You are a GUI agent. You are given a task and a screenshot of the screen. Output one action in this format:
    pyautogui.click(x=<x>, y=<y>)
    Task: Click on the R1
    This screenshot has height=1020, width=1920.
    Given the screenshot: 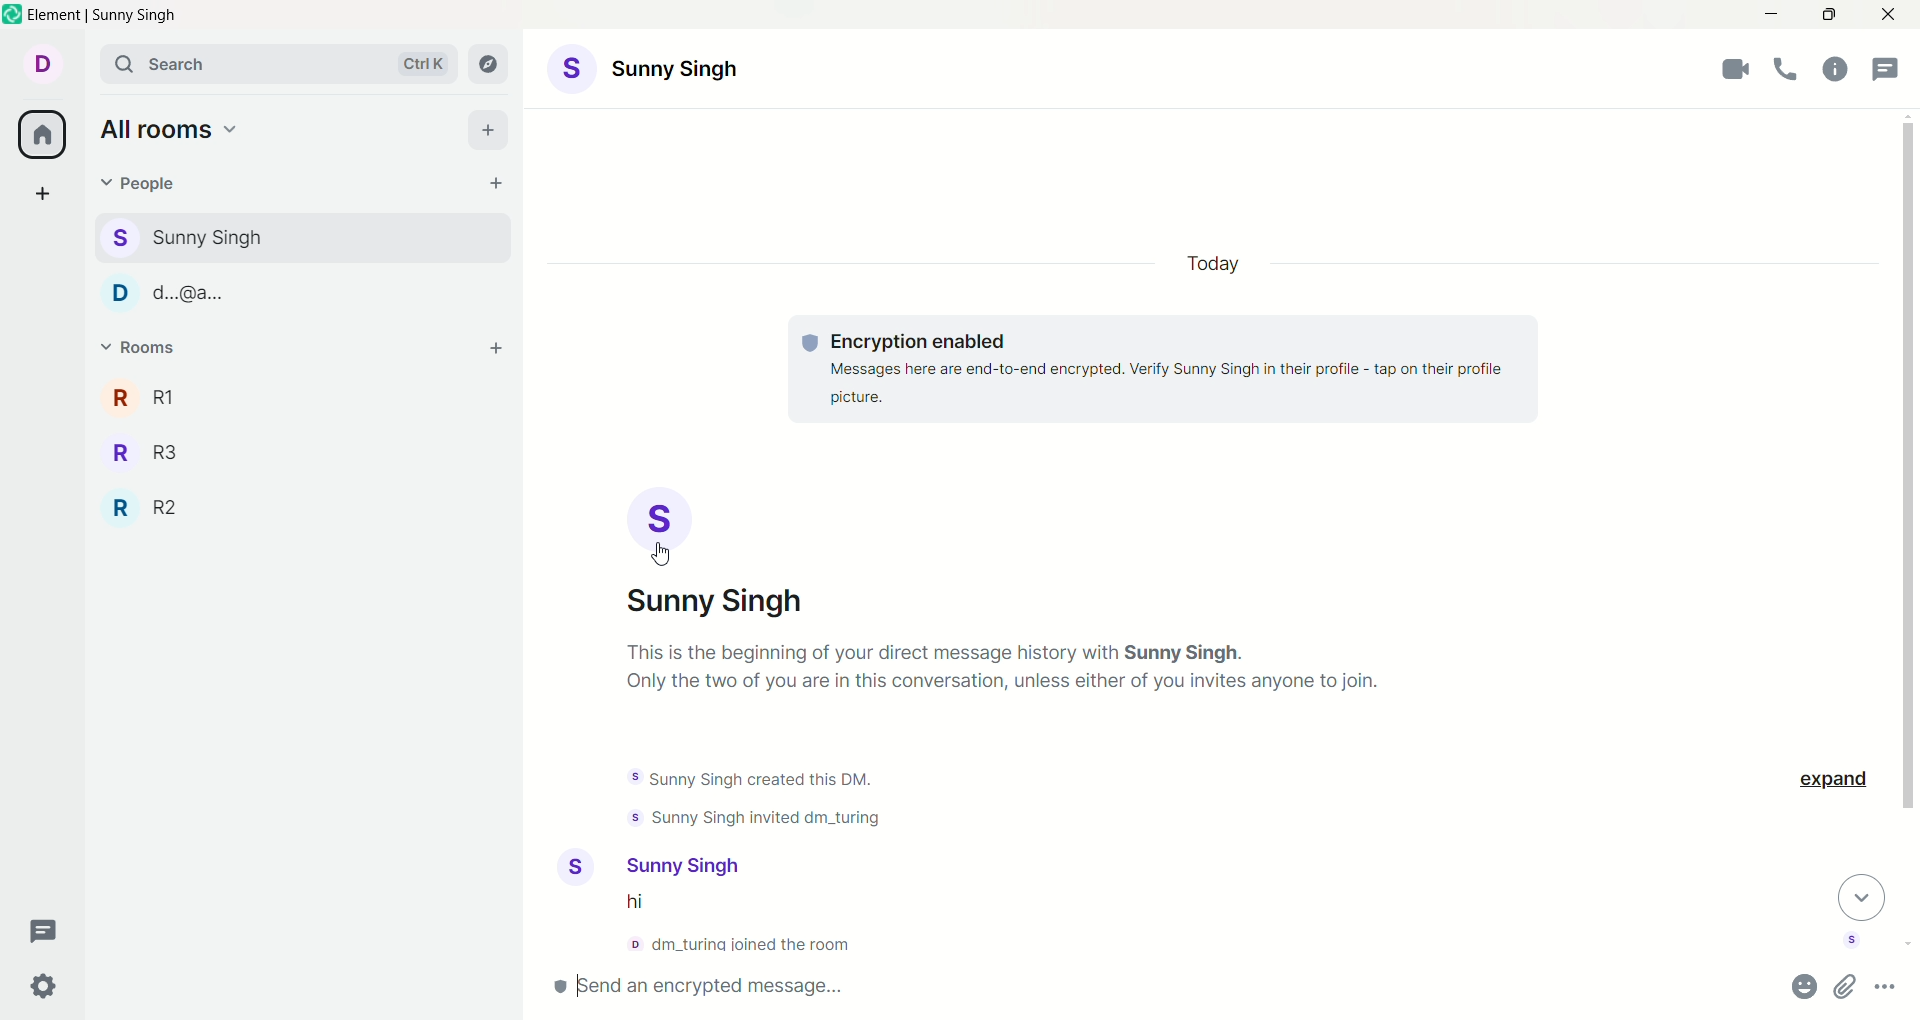 What is the action you would take?
    pyautogui.click(x=148, y=396)
    